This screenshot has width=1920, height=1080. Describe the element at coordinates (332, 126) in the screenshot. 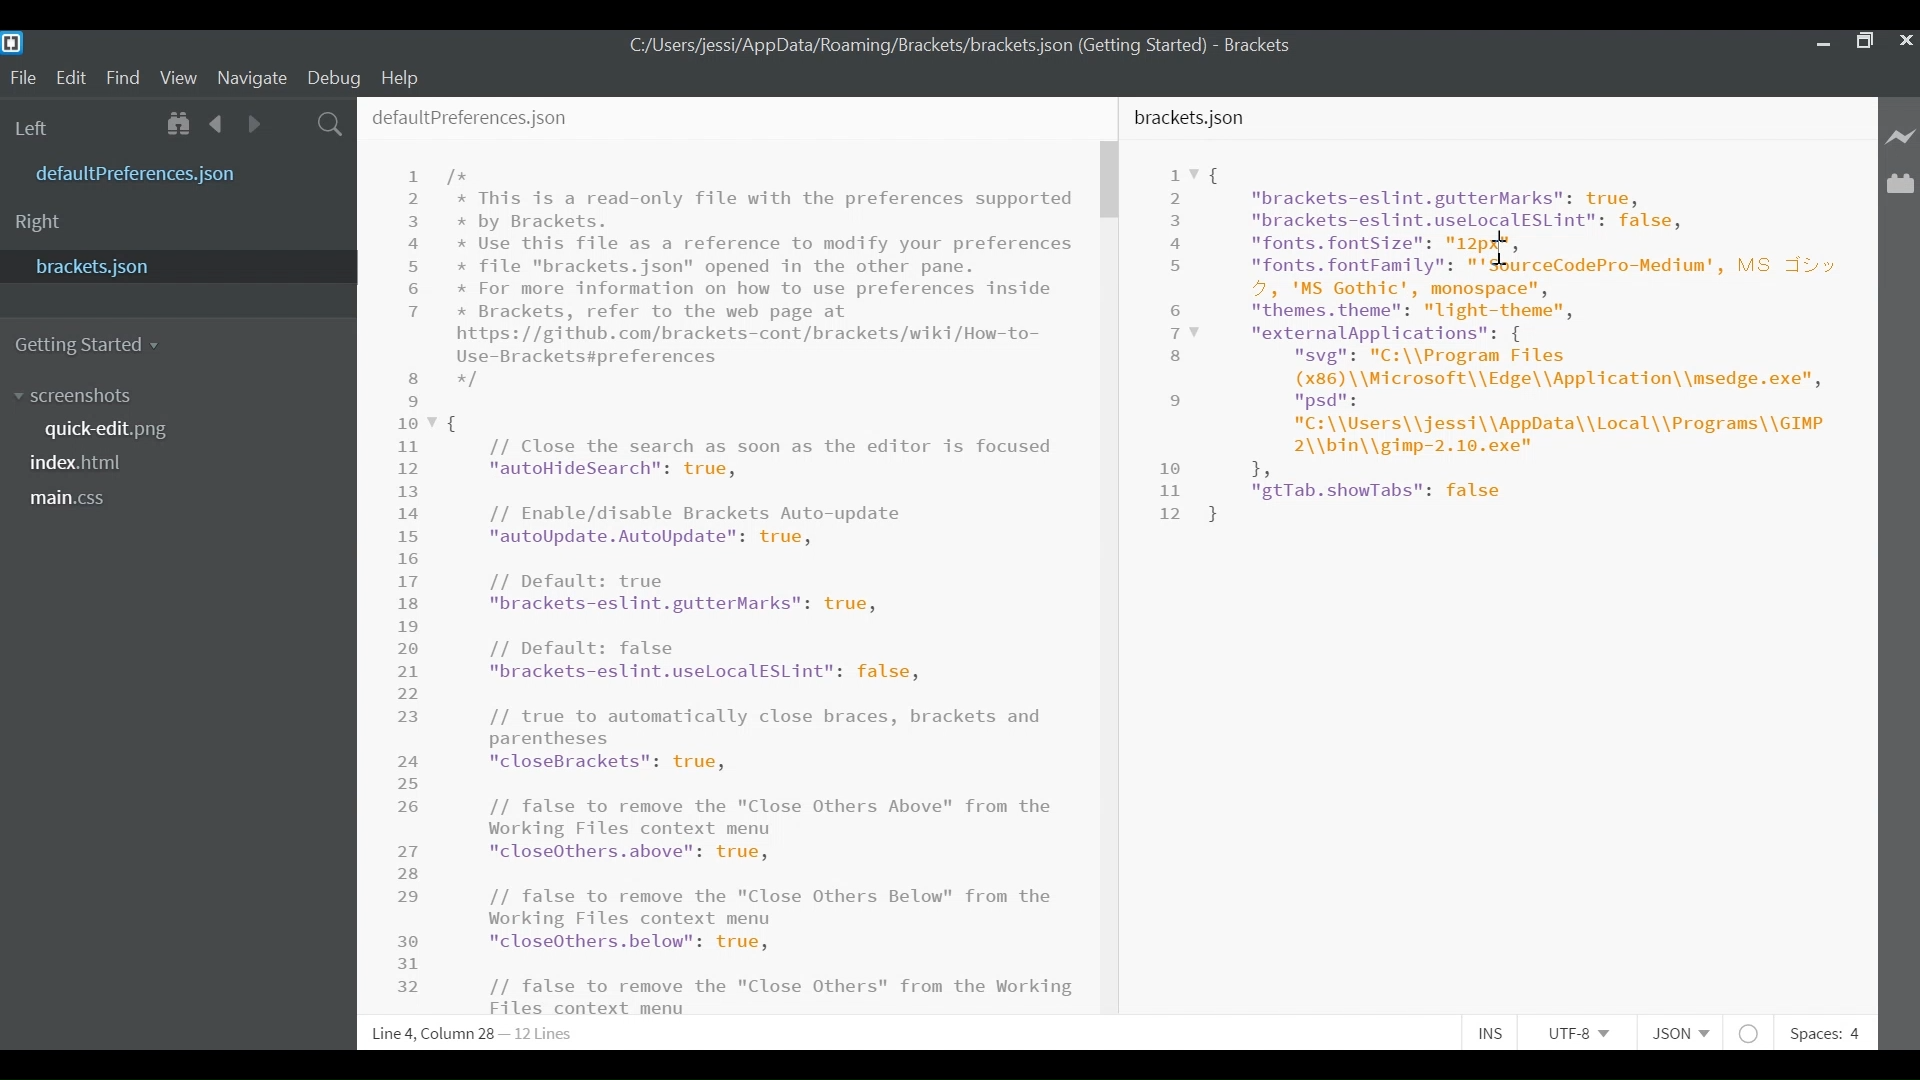

I see `Find in Files` at that location.